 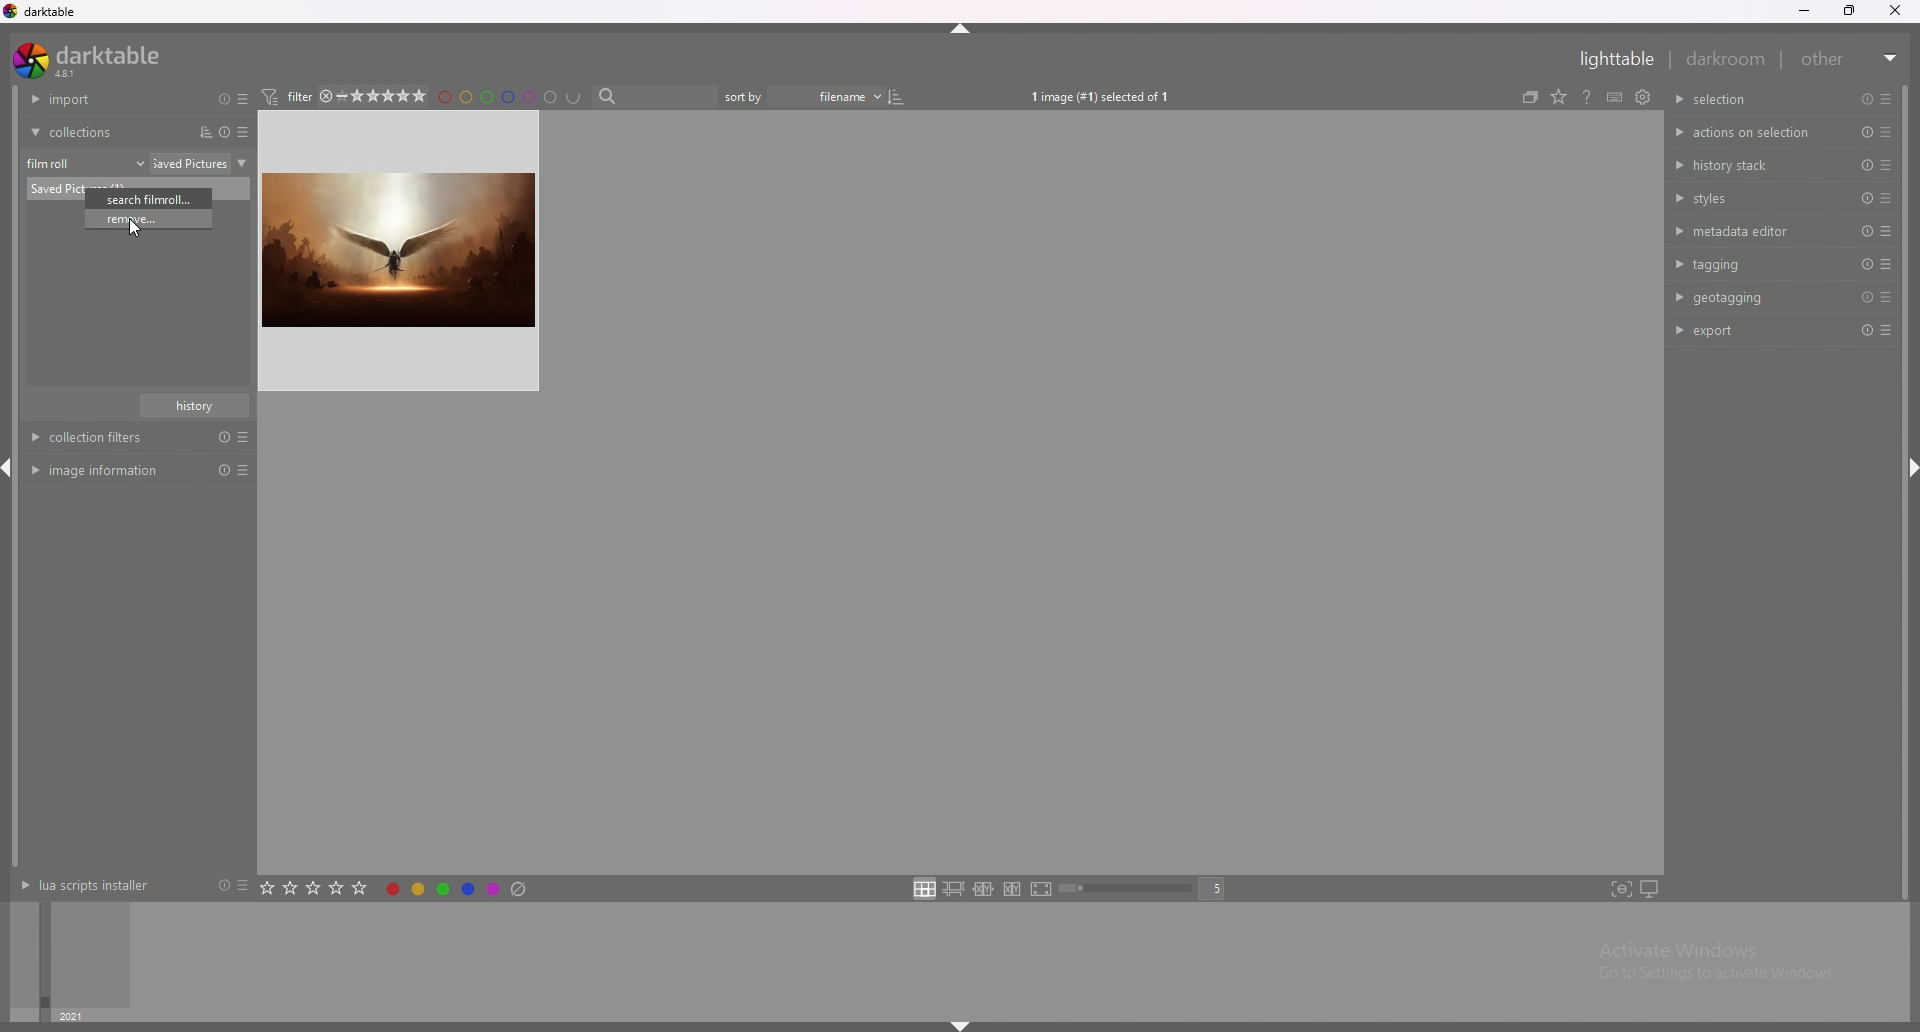 I want to click on darkroom, so click(x=1727, y=58).